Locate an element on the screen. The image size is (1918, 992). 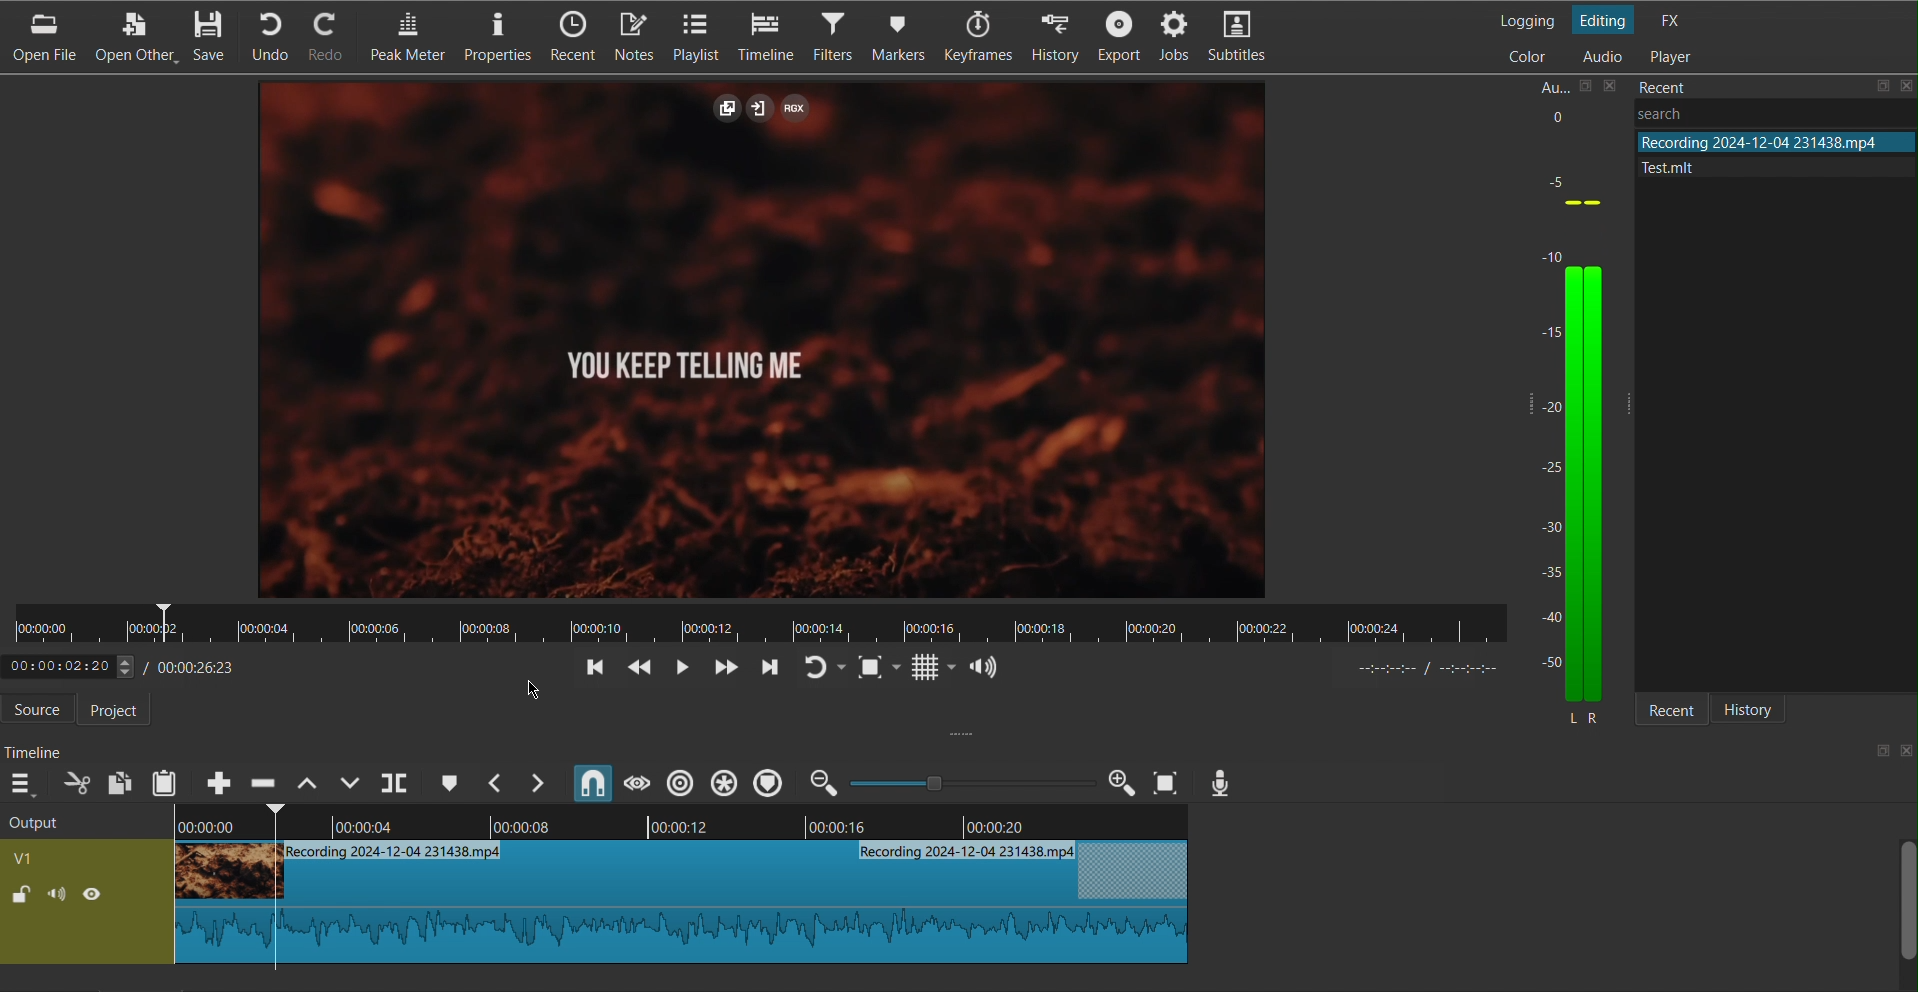
Playlist is located at coordinates (702, 36).